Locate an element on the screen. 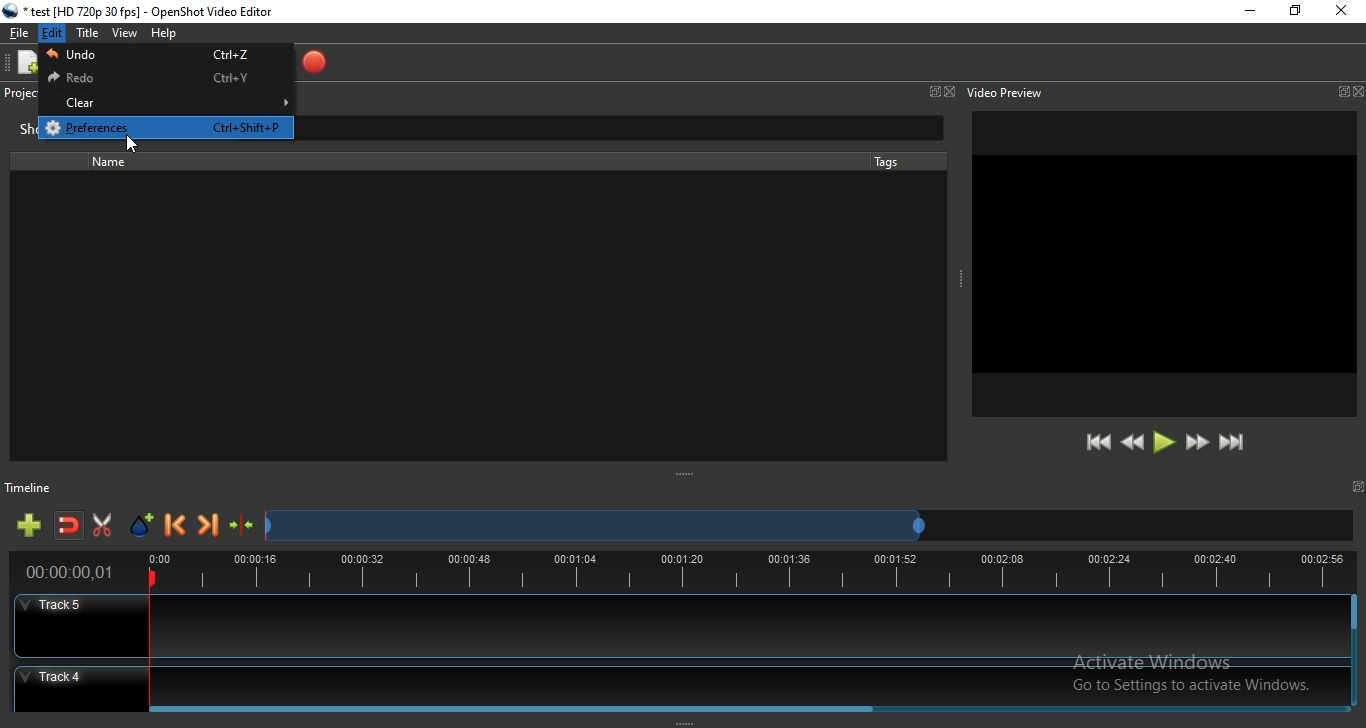 This screenshot has height=728, width=1366. Video preview is located at coordinates (1005, 92).